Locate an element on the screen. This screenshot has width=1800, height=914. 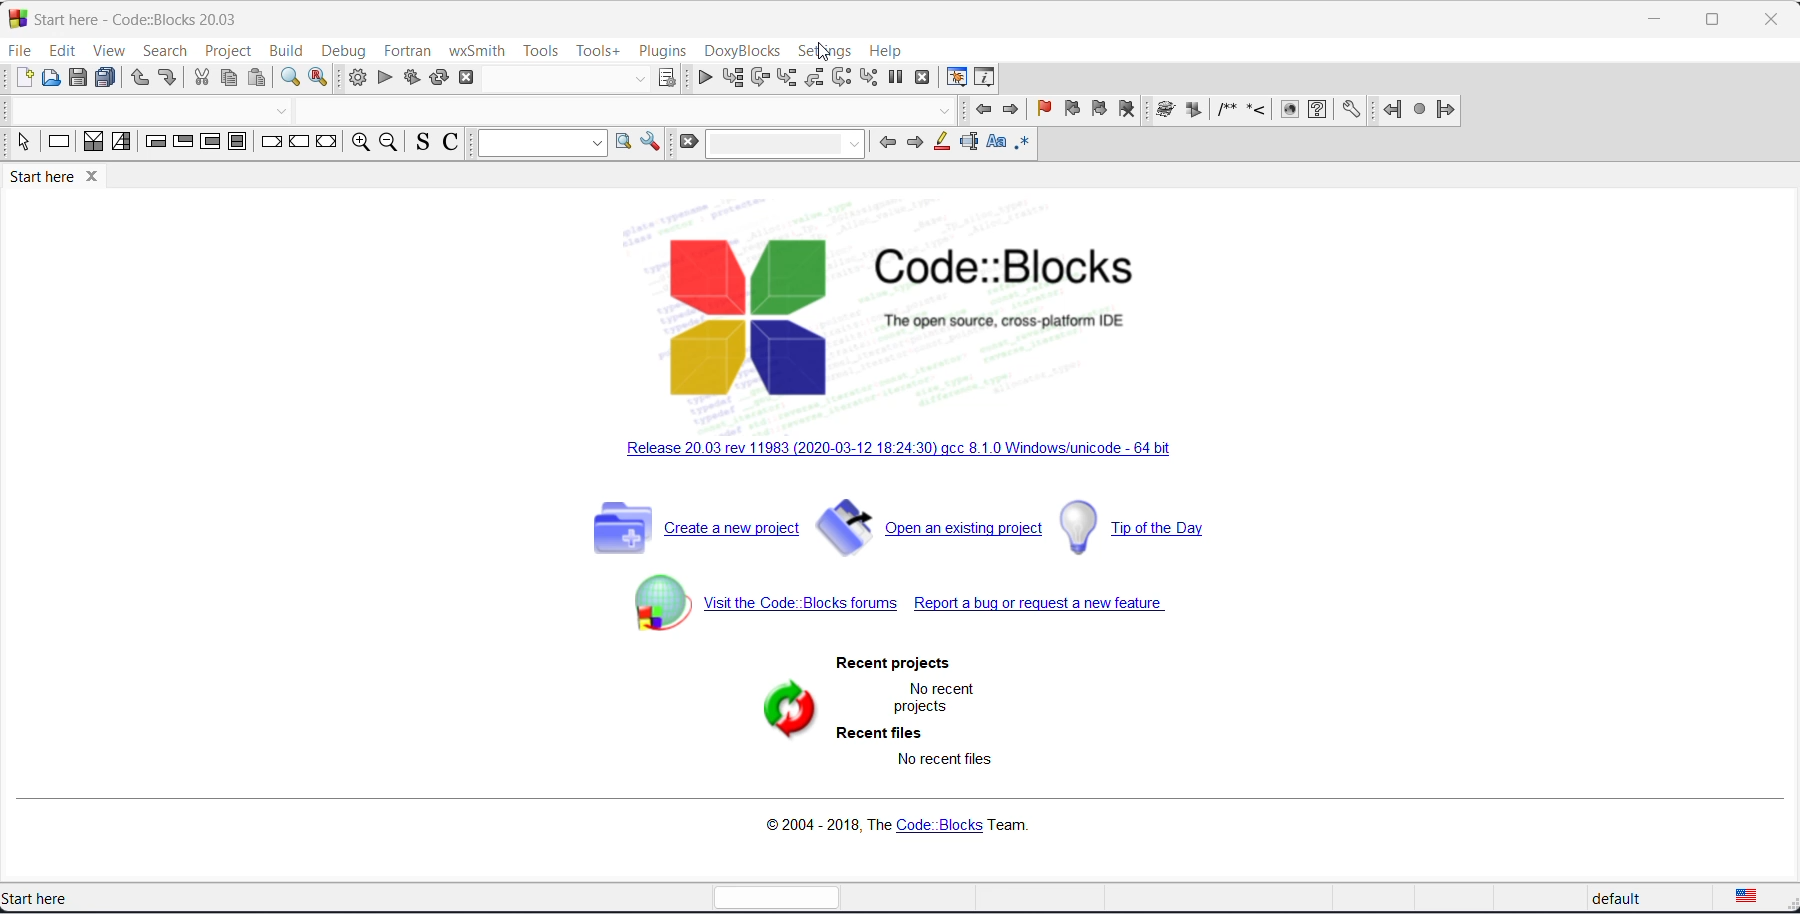
dropdown is located at coordinates (284, 110).